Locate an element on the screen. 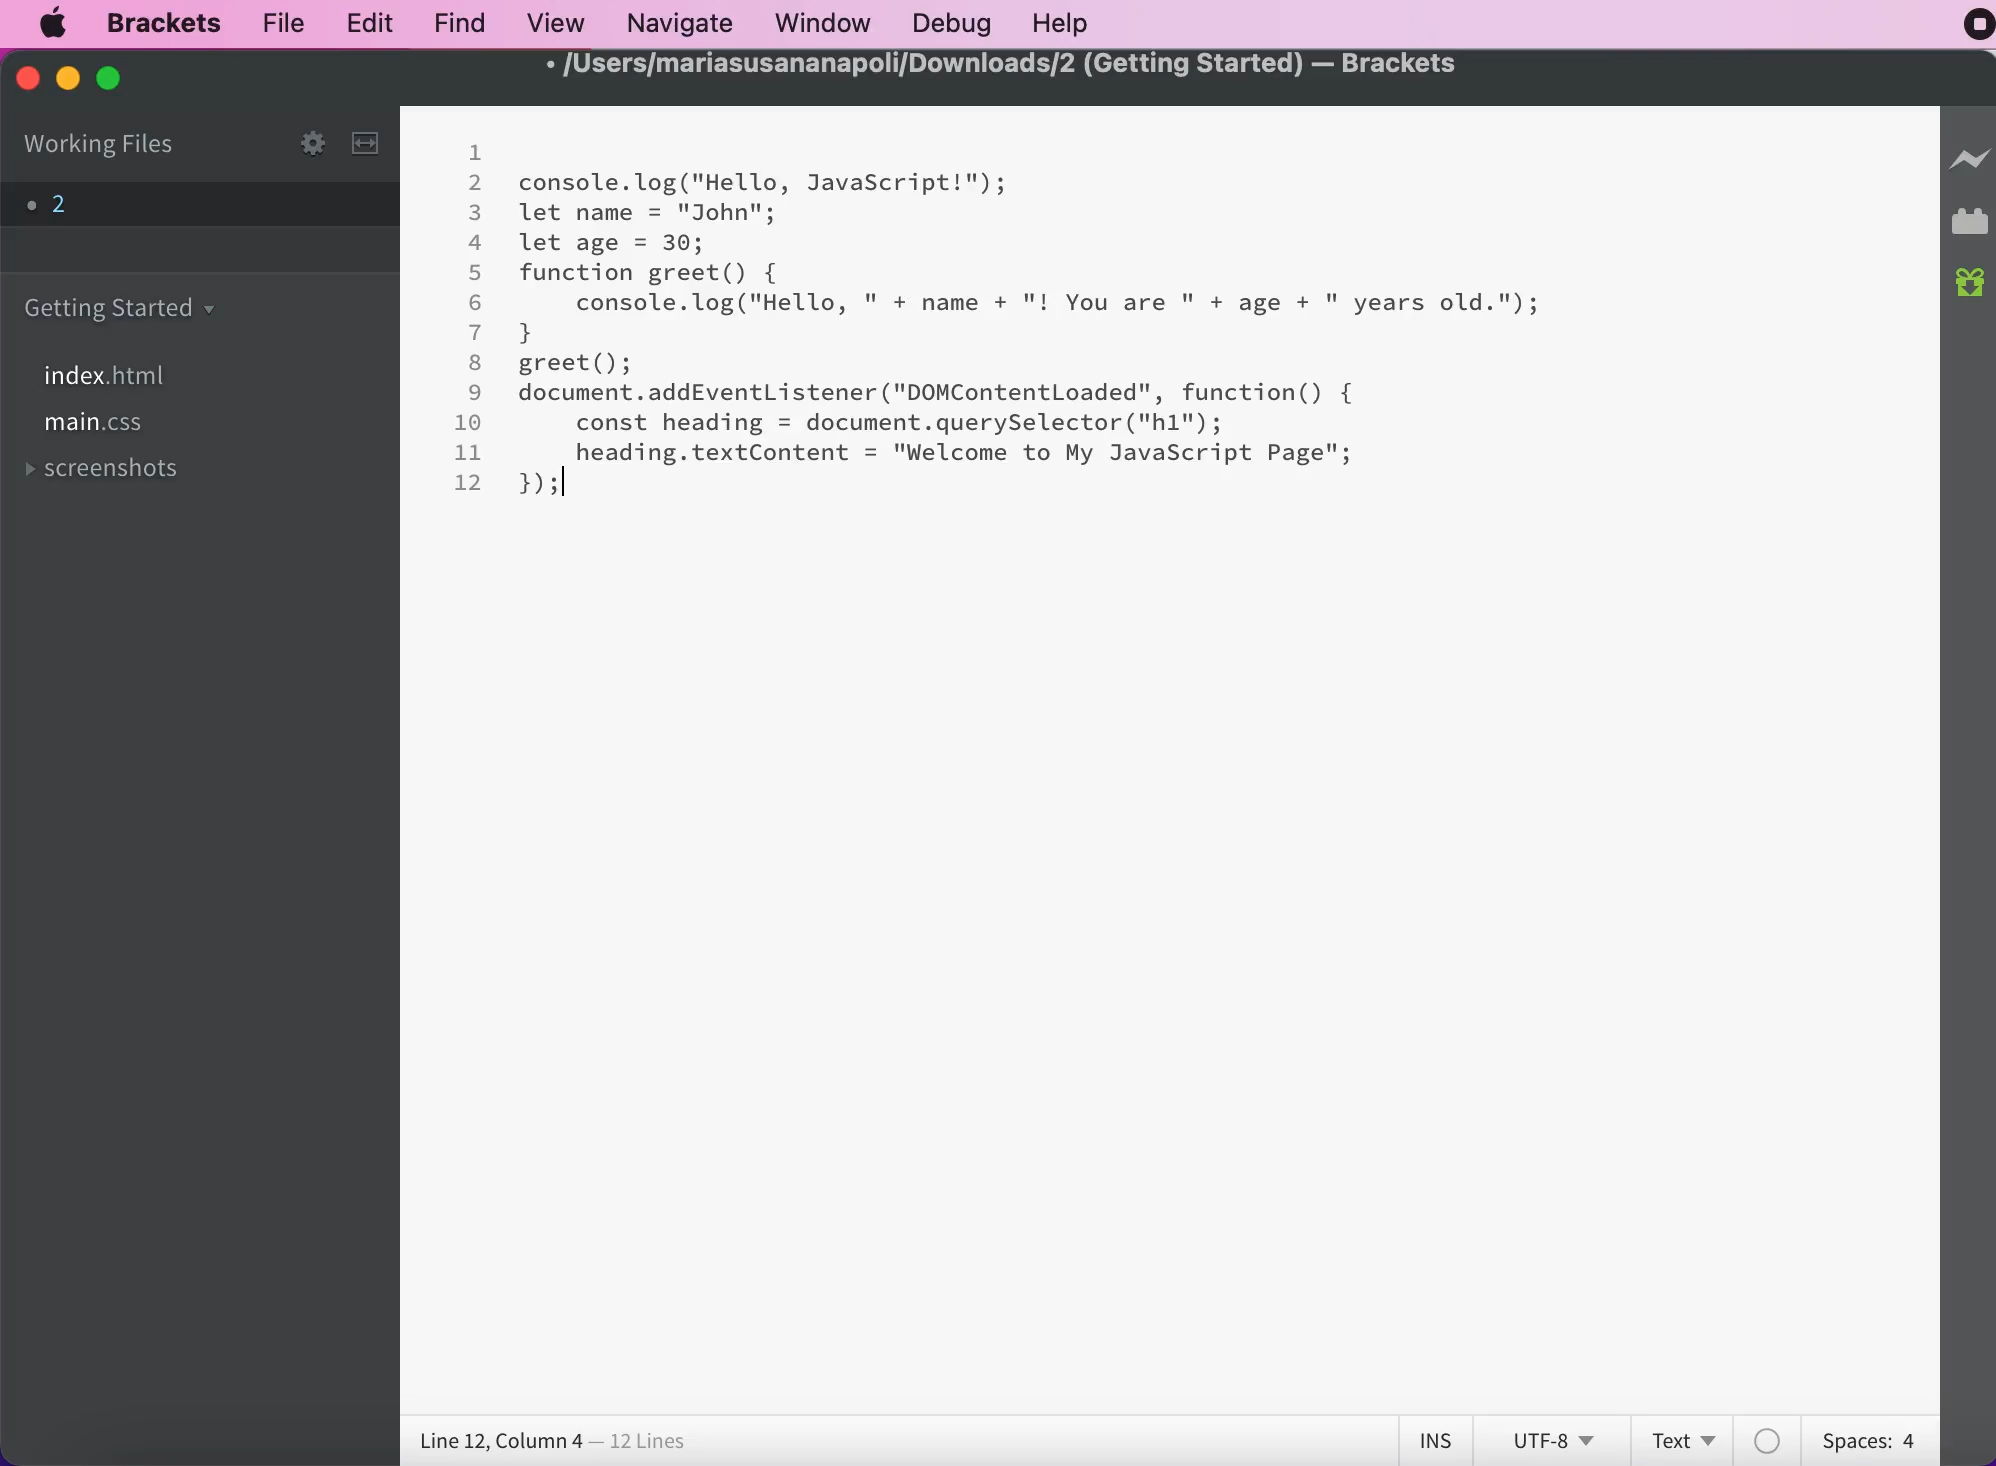 This screenshot has width=1996, height=1466. split the editor vertically or horizontally is located at coordinates (364, 146).